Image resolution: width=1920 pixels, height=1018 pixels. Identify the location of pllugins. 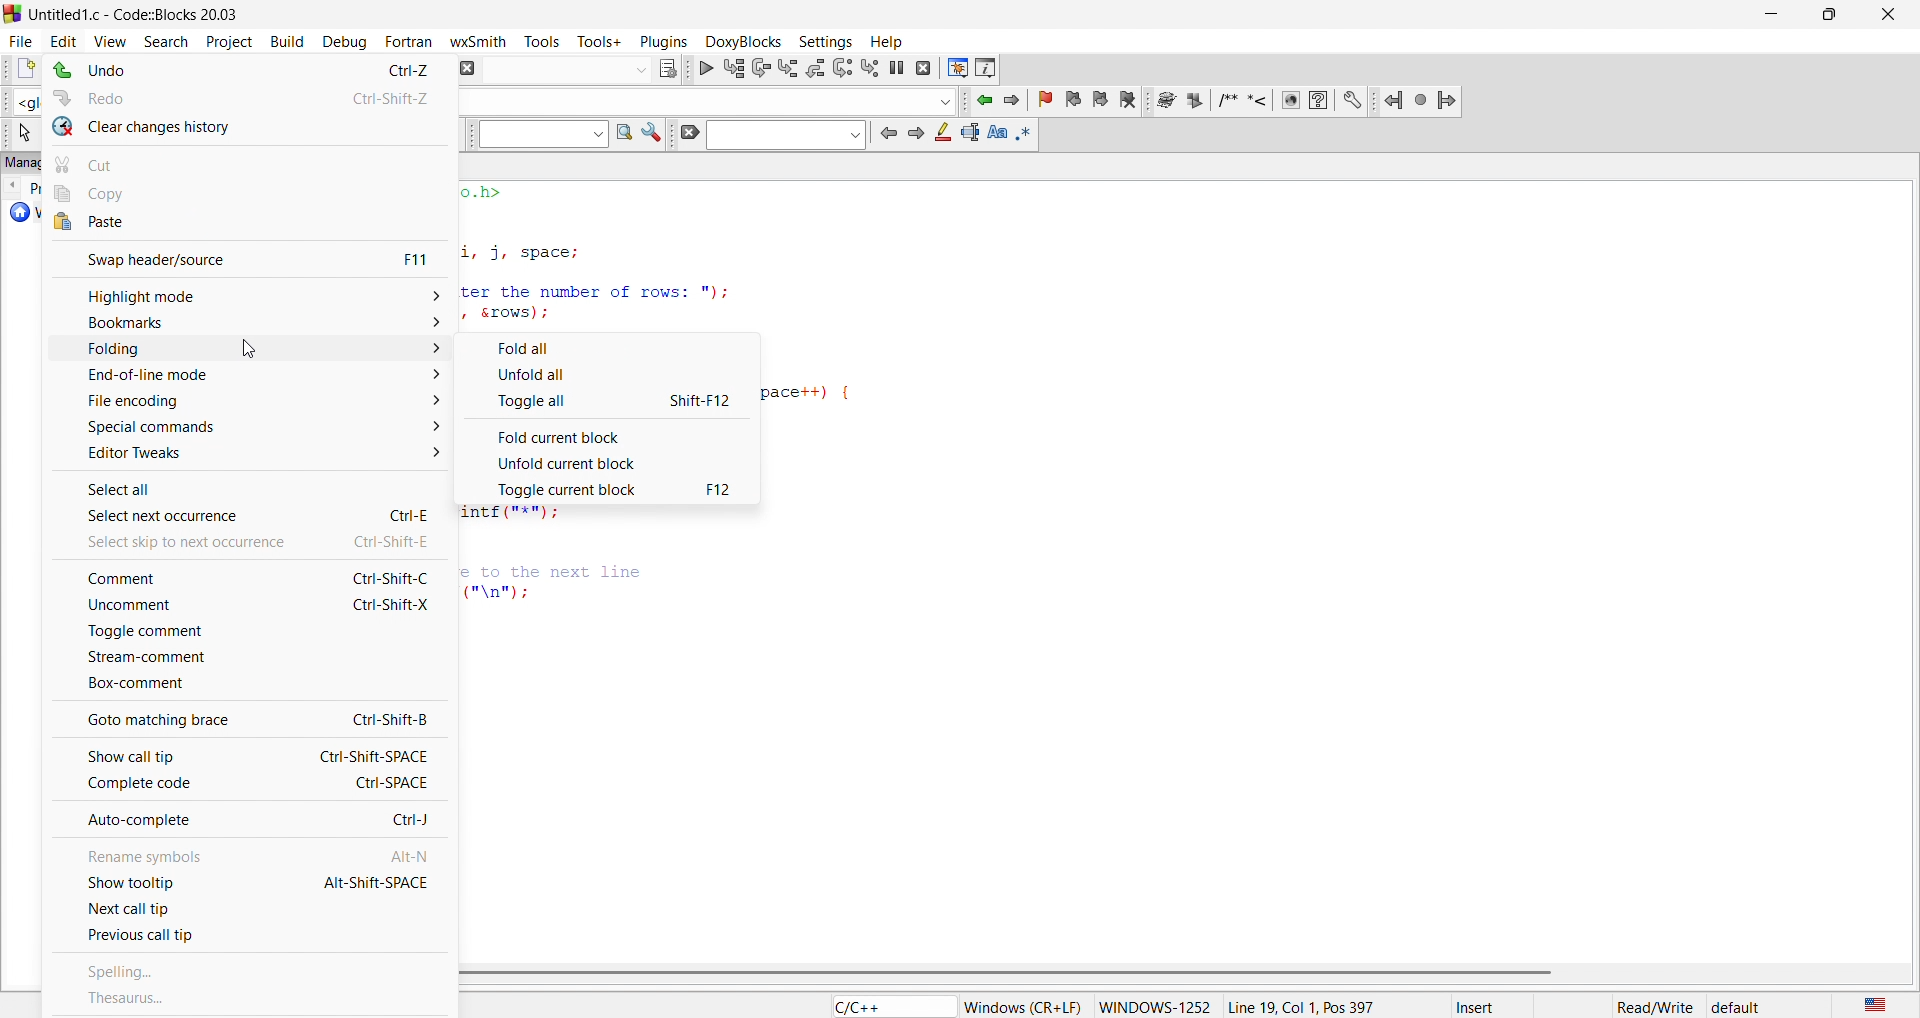
(660, 39).